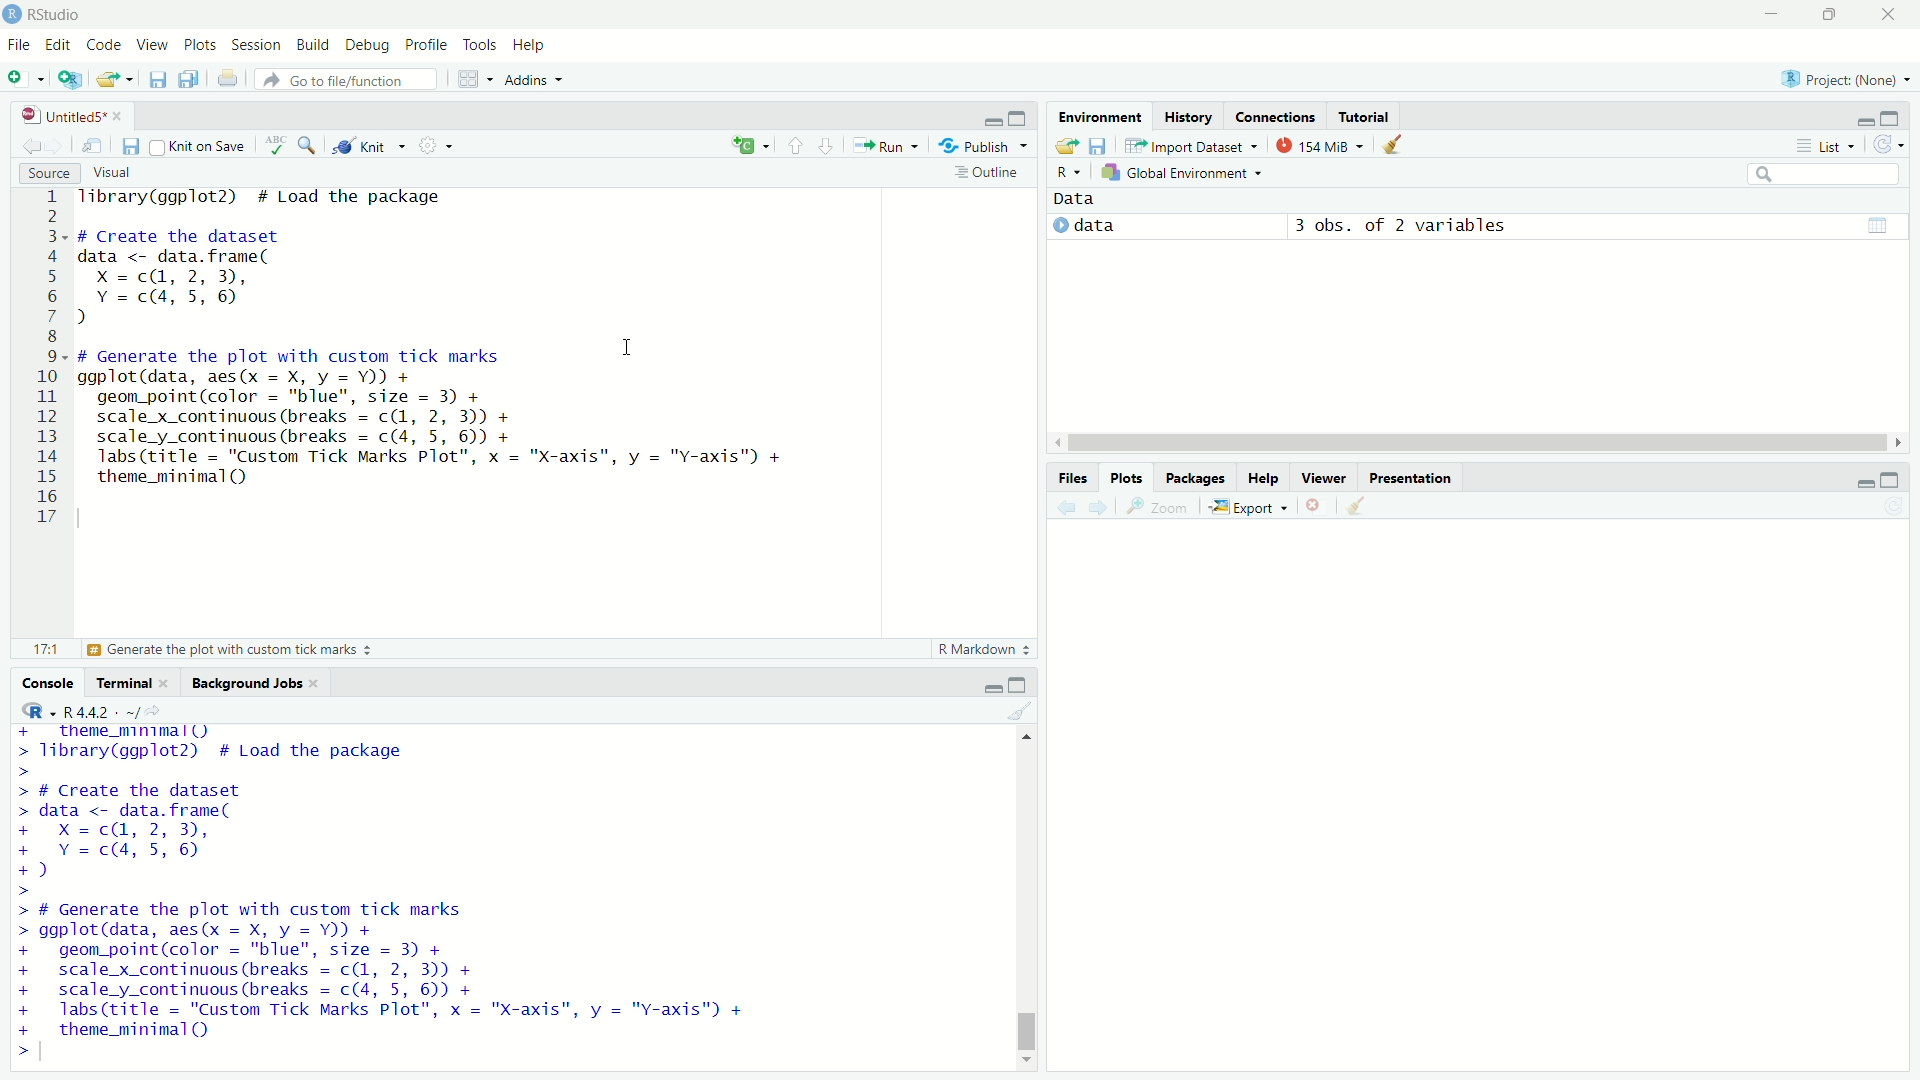 The width and height of the screenshot is (1920, 1080). What do you see at coordinates (1844, 74) in the screenshot?
I see `project: (None)` at bounding box center [1844, 74].